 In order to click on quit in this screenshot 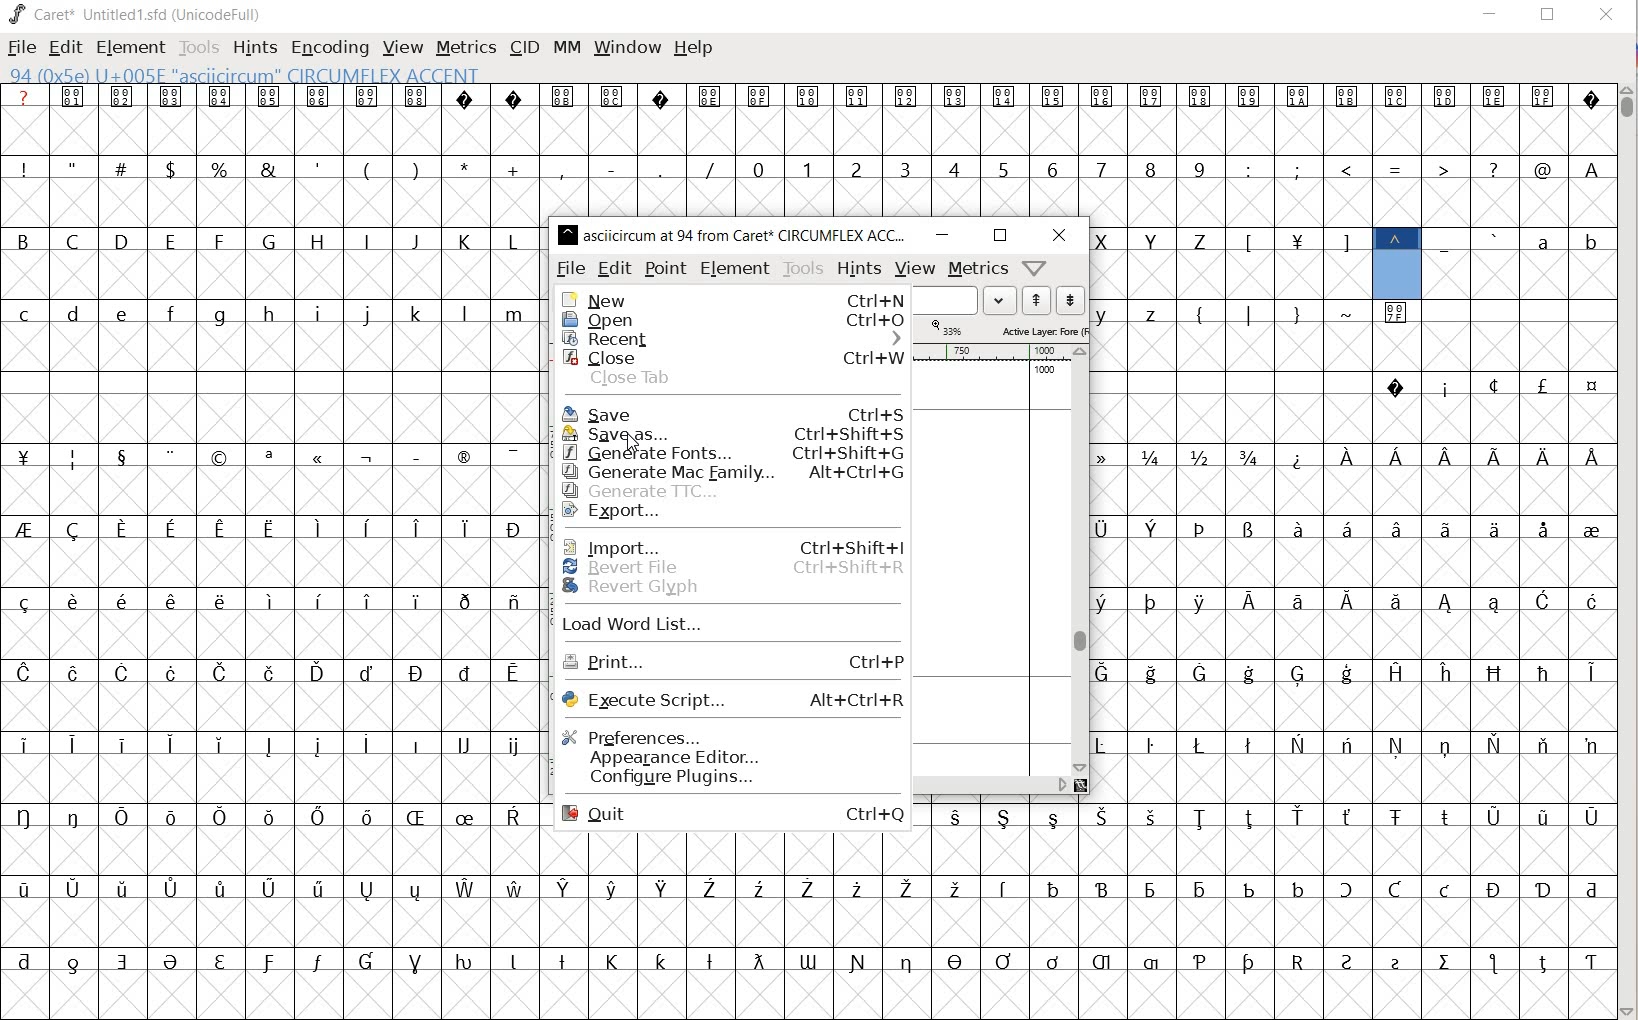, I will do `click(730, 815)`.